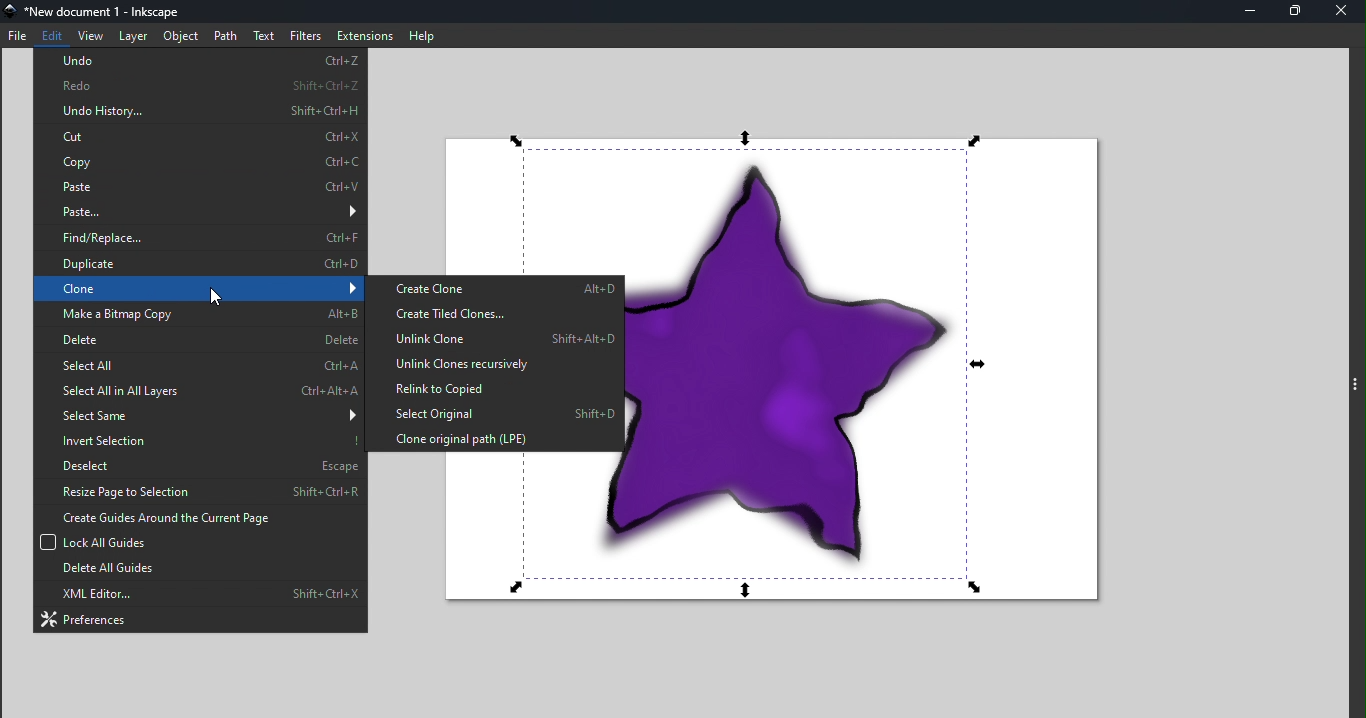 The image size is (1366, 718). I want to click on redo, so click(201, 83).